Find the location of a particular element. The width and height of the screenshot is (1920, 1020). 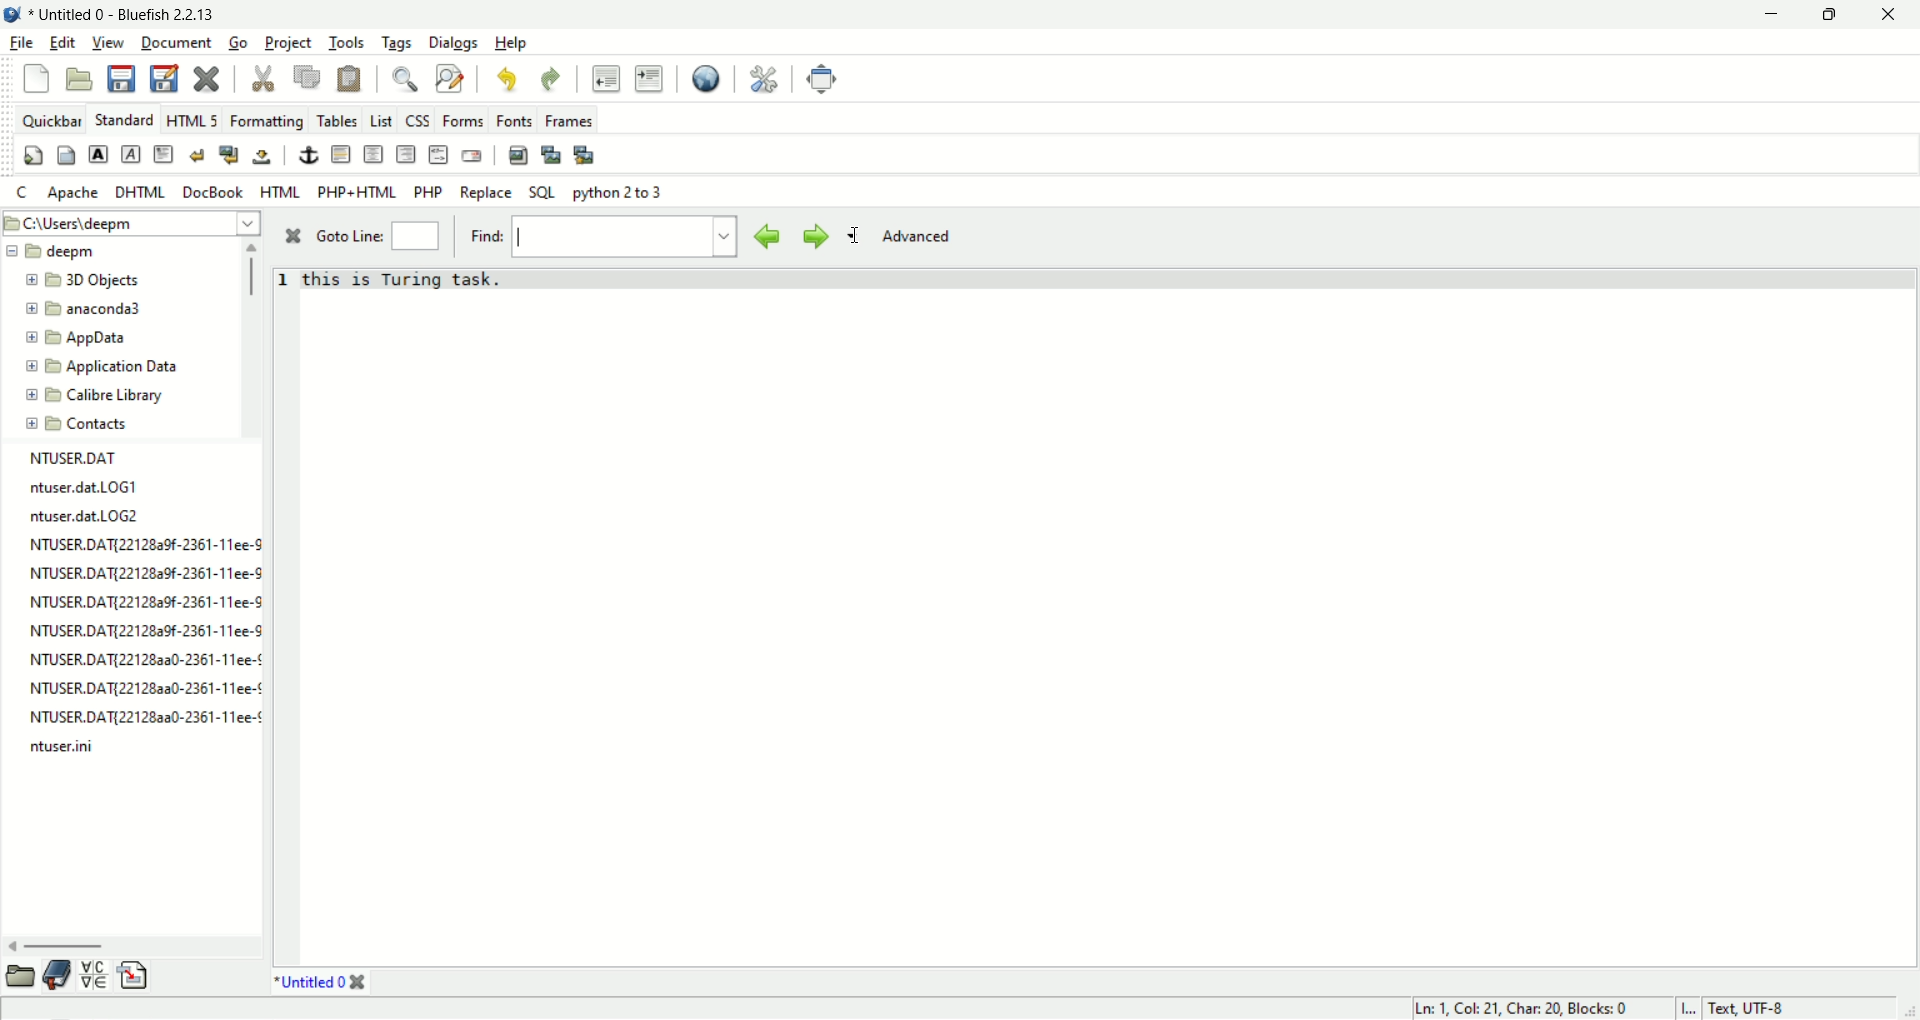

preferences is located at coordinates (764, 79).